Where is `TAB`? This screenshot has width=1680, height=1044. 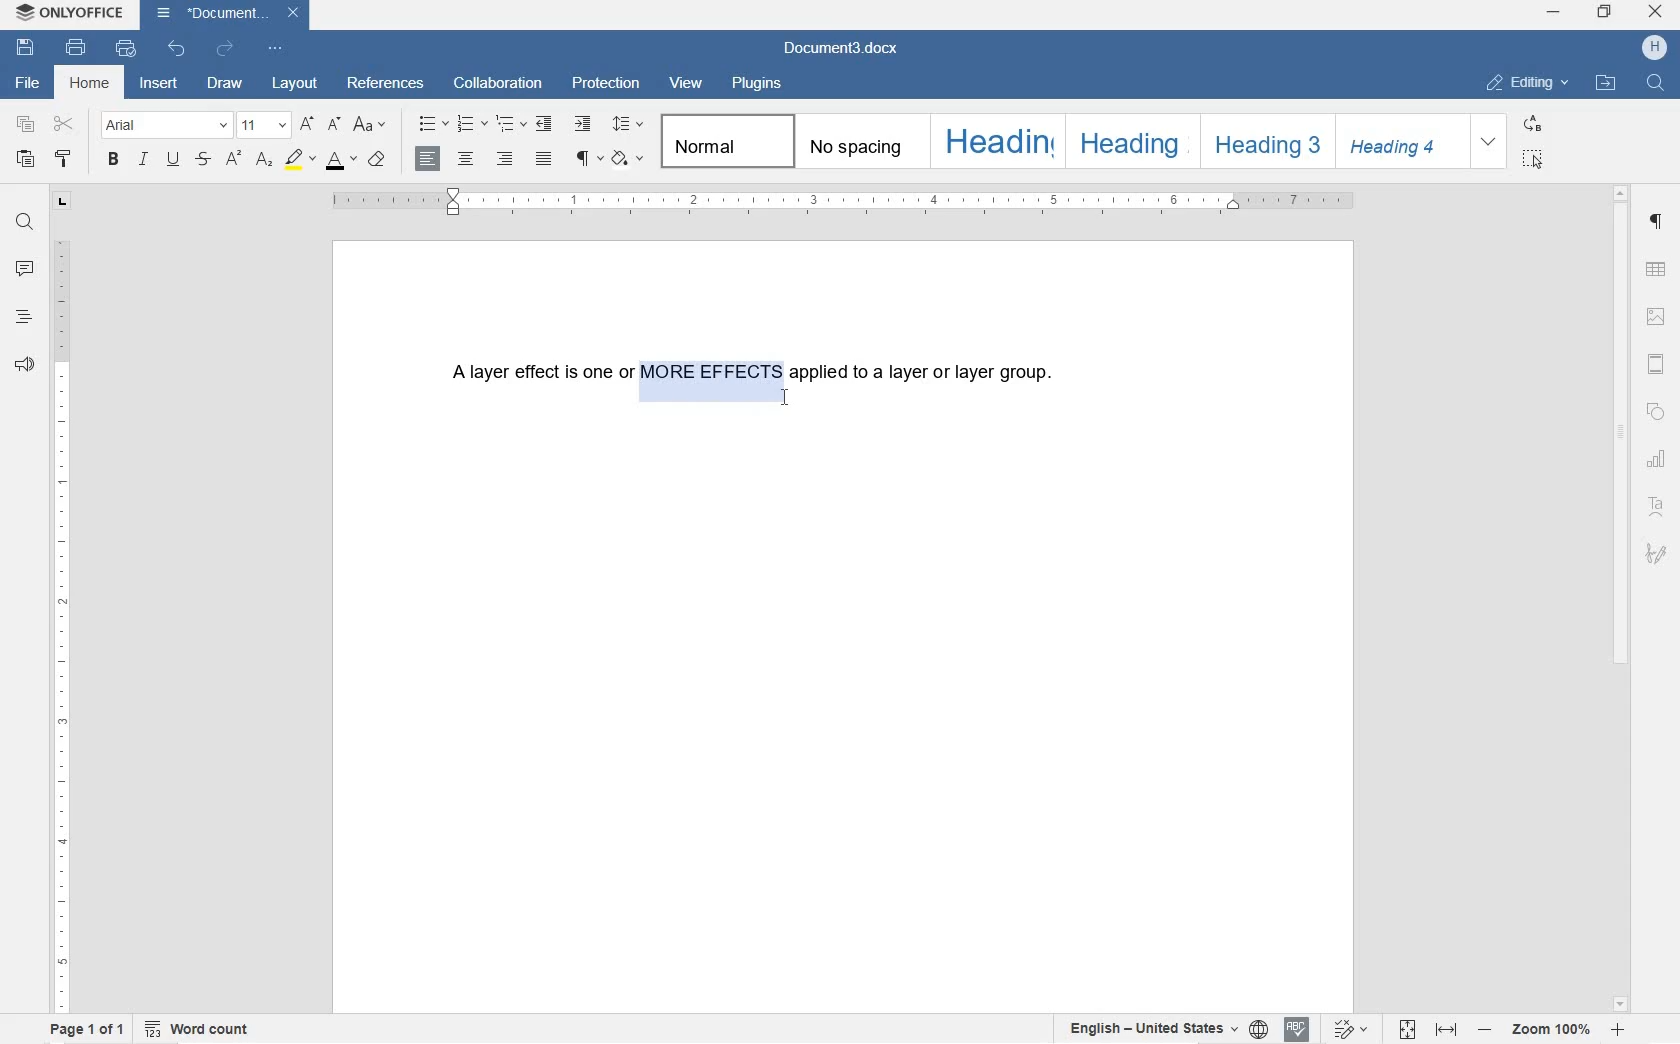 TAB is located at coordinates (61, 201).